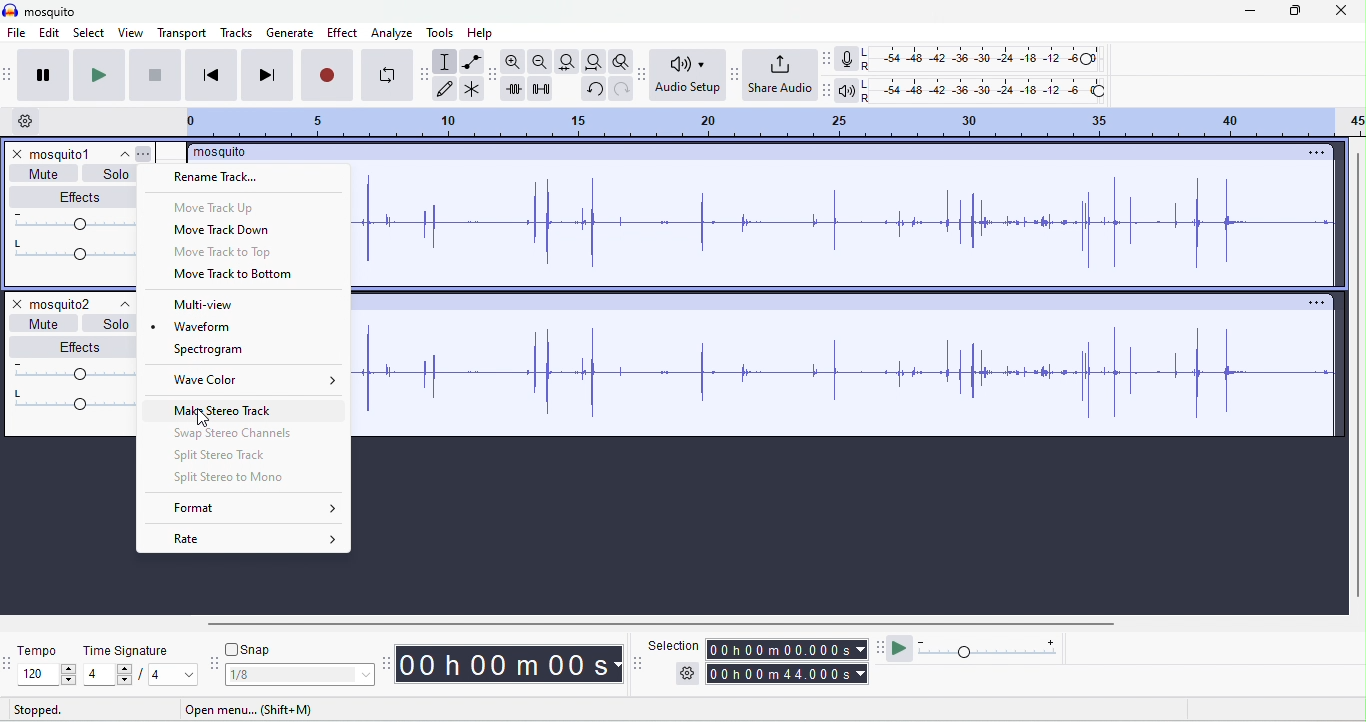 This screenshot has height=722, width=1366. I want to click on toggle zoom, so click(622, 61).